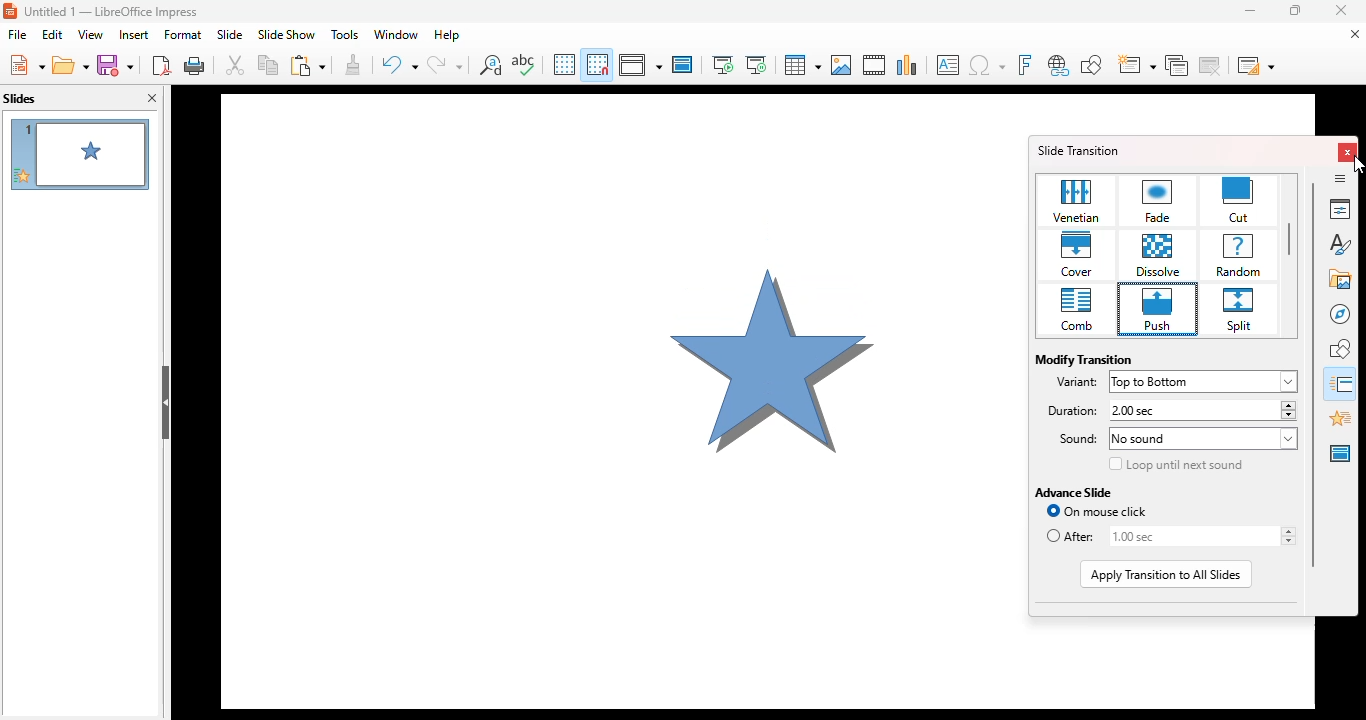  What do you see at coordinates (268, 64) in the screenshot?
I see `copy` at bounding box center [268, 64].